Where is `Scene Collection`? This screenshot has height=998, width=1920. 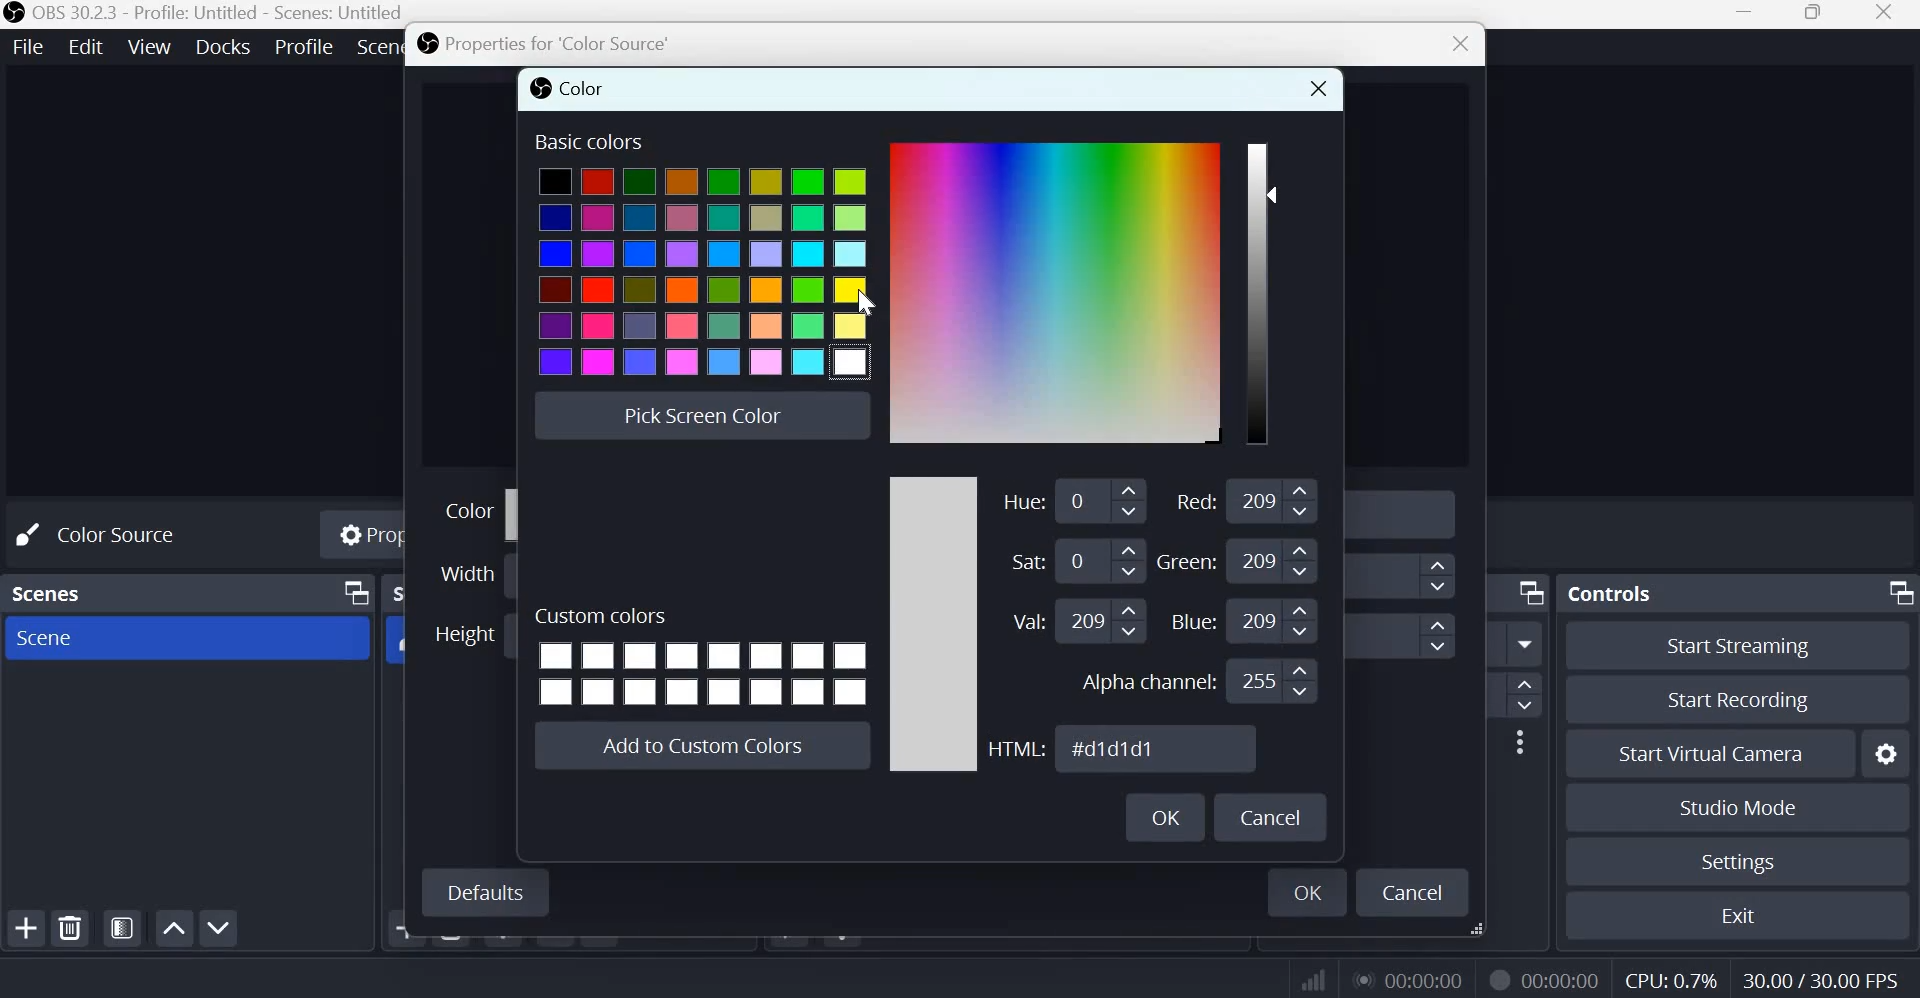 Scene Collection is located at coordinates (377, 47).